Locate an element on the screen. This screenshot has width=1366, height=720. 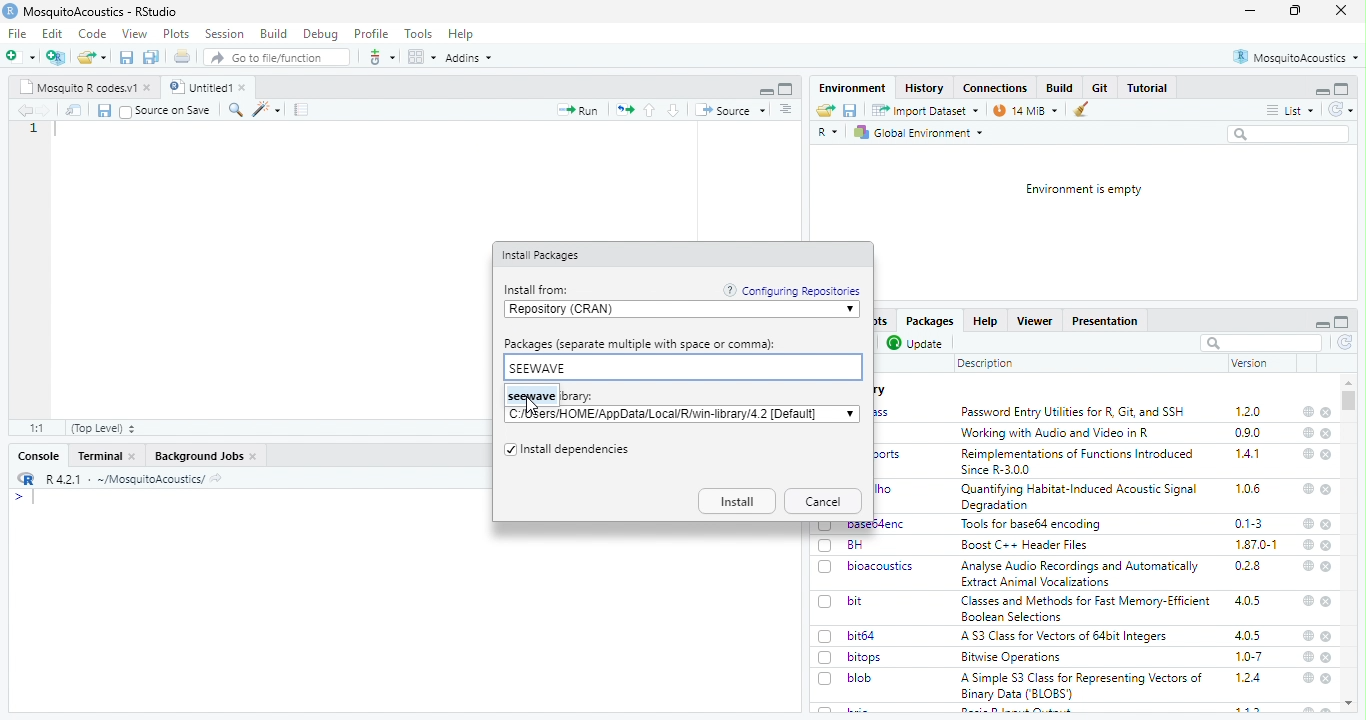
Tools for base64 encoding is located at coordinates (1032, 525).